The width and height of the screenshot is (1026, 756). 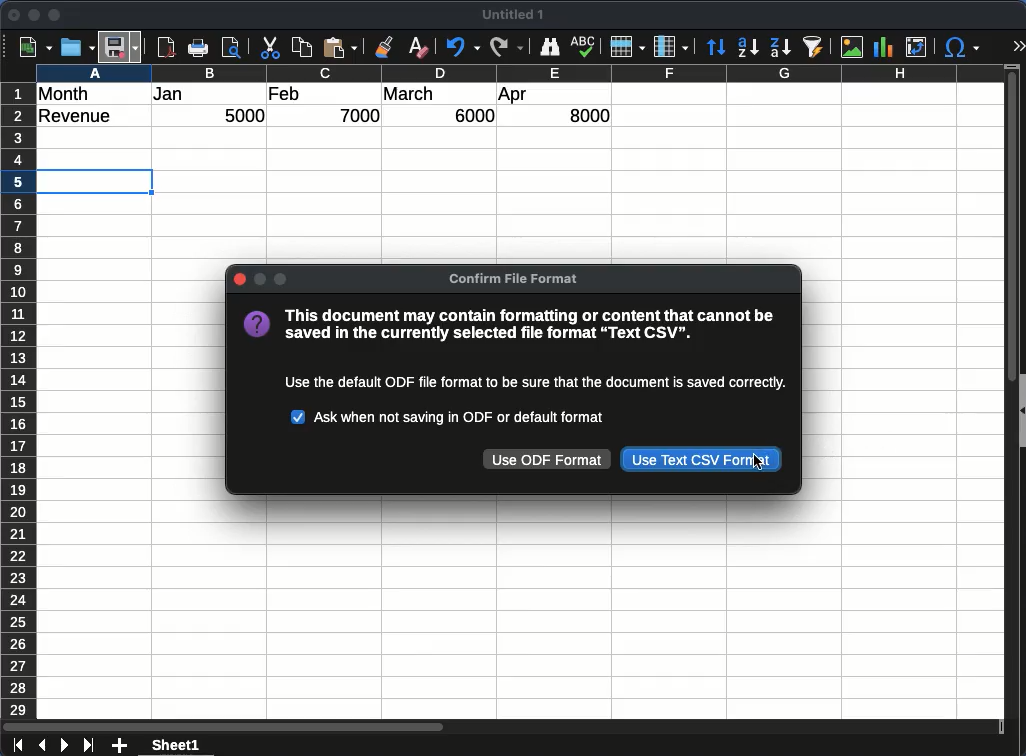 I want to click on feb, so click(x=284, y=93).